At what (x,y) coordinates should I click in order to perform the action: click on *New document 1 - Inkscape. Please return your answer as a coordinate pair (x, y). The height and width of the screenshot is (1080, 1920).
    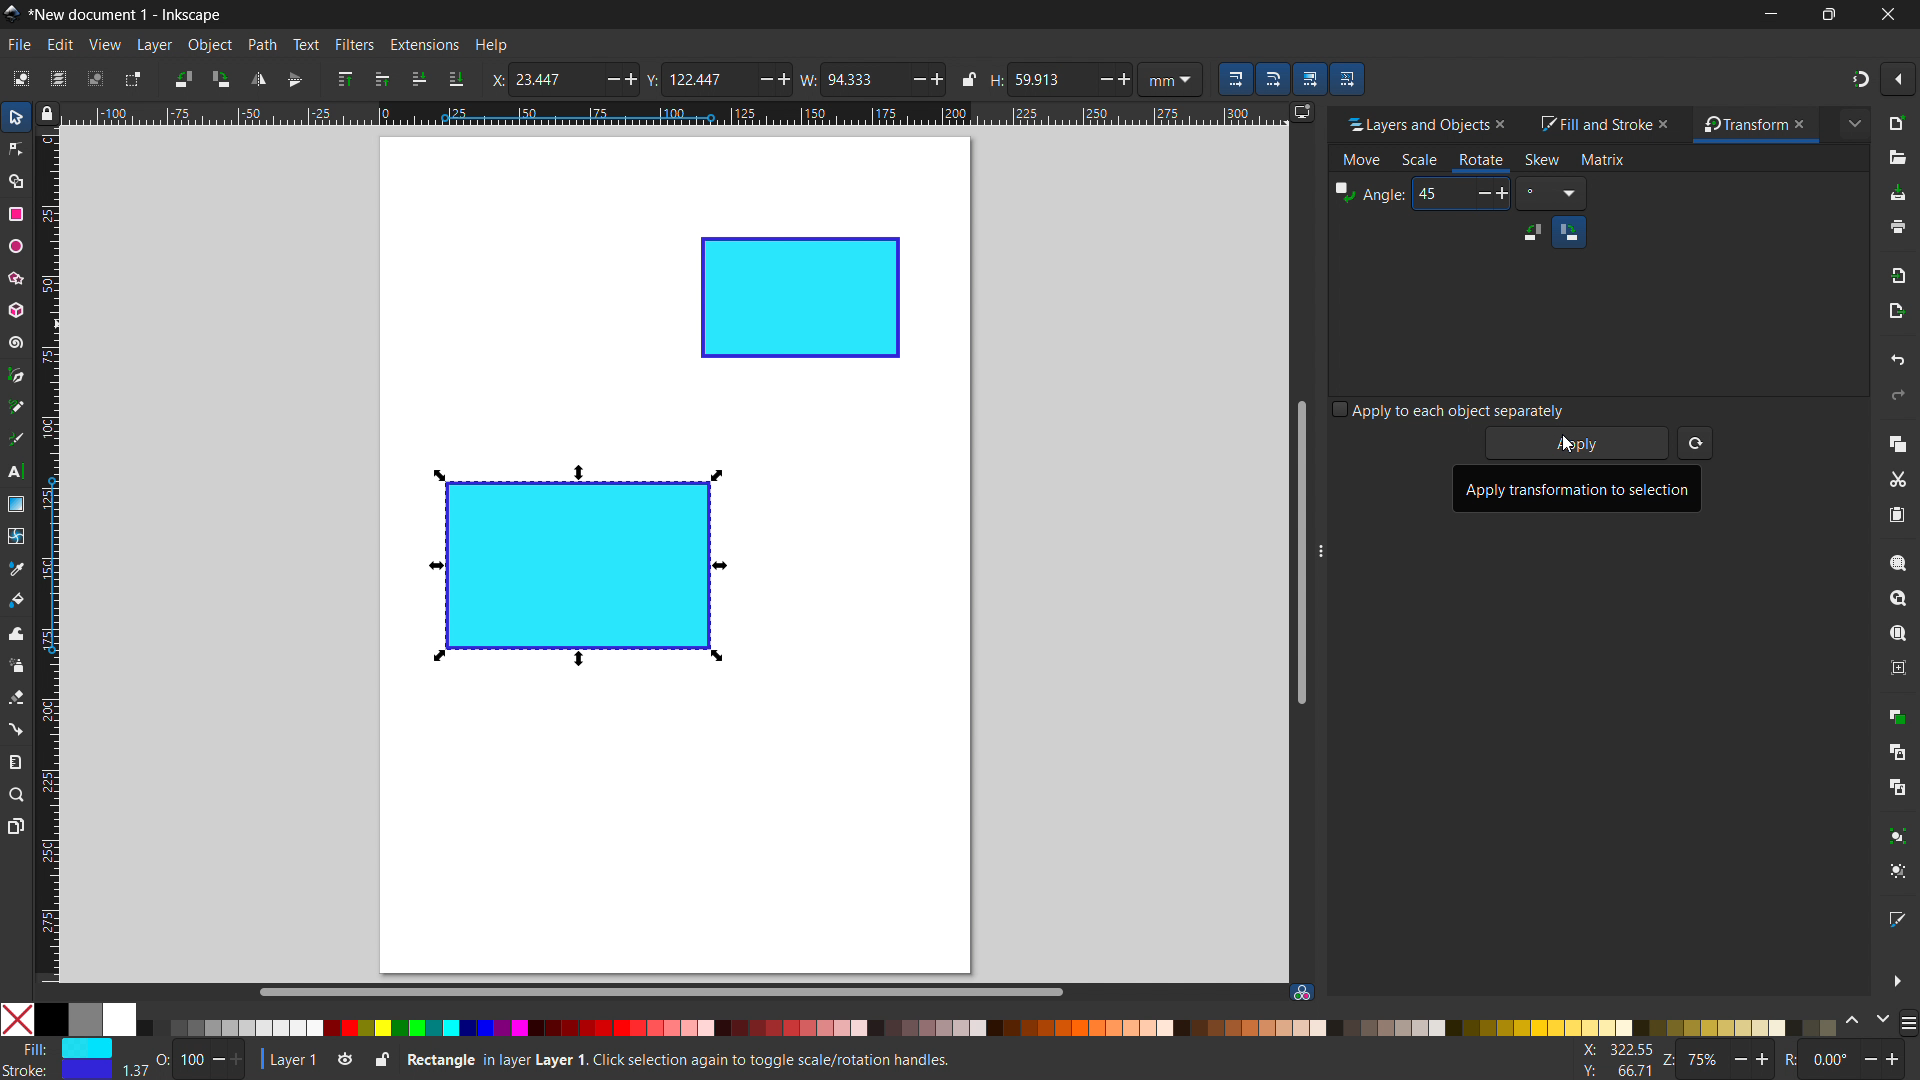
    Looking at the image, I should click on (127, 15).